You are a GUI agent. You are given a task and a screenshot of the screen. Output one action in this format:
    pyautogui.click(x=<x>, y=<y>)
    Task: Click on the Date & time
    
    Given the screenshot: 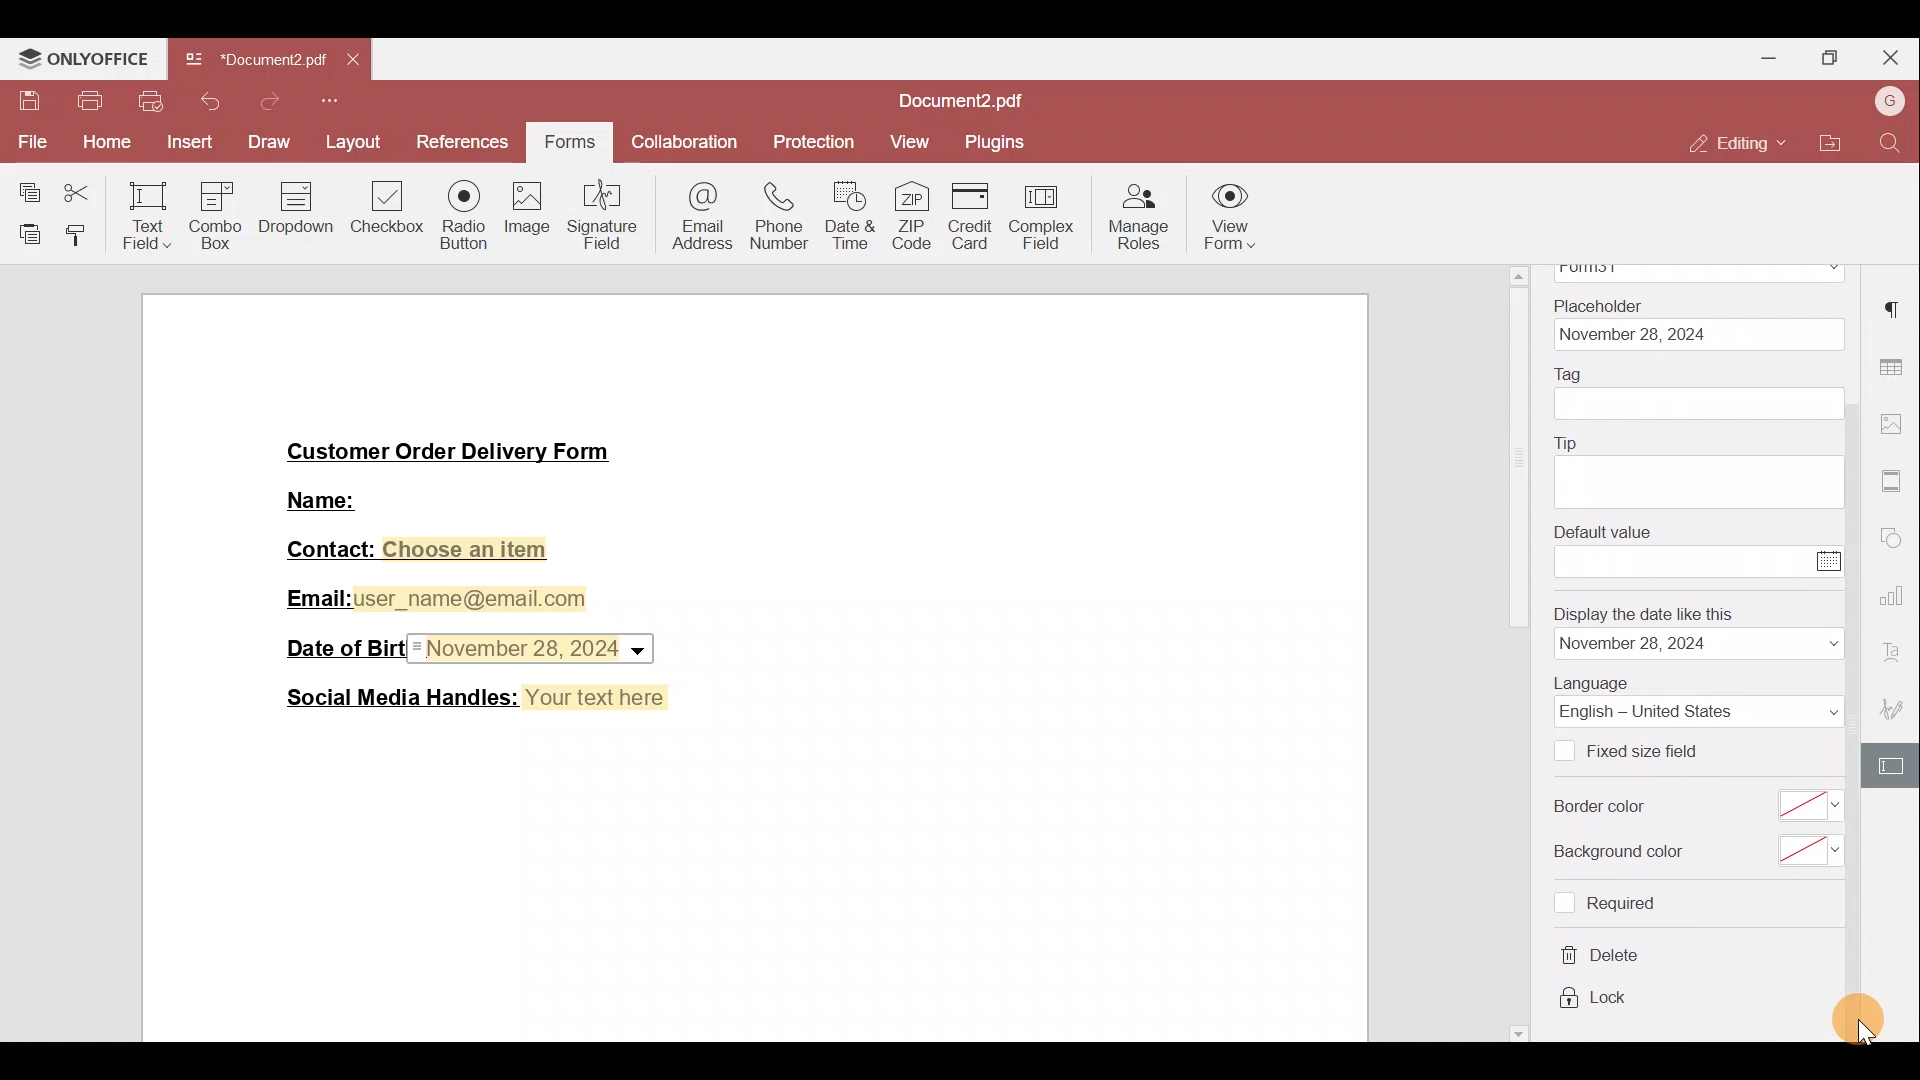 What is the action you would take?
    pyautogui.click(x=851, y=216)
    